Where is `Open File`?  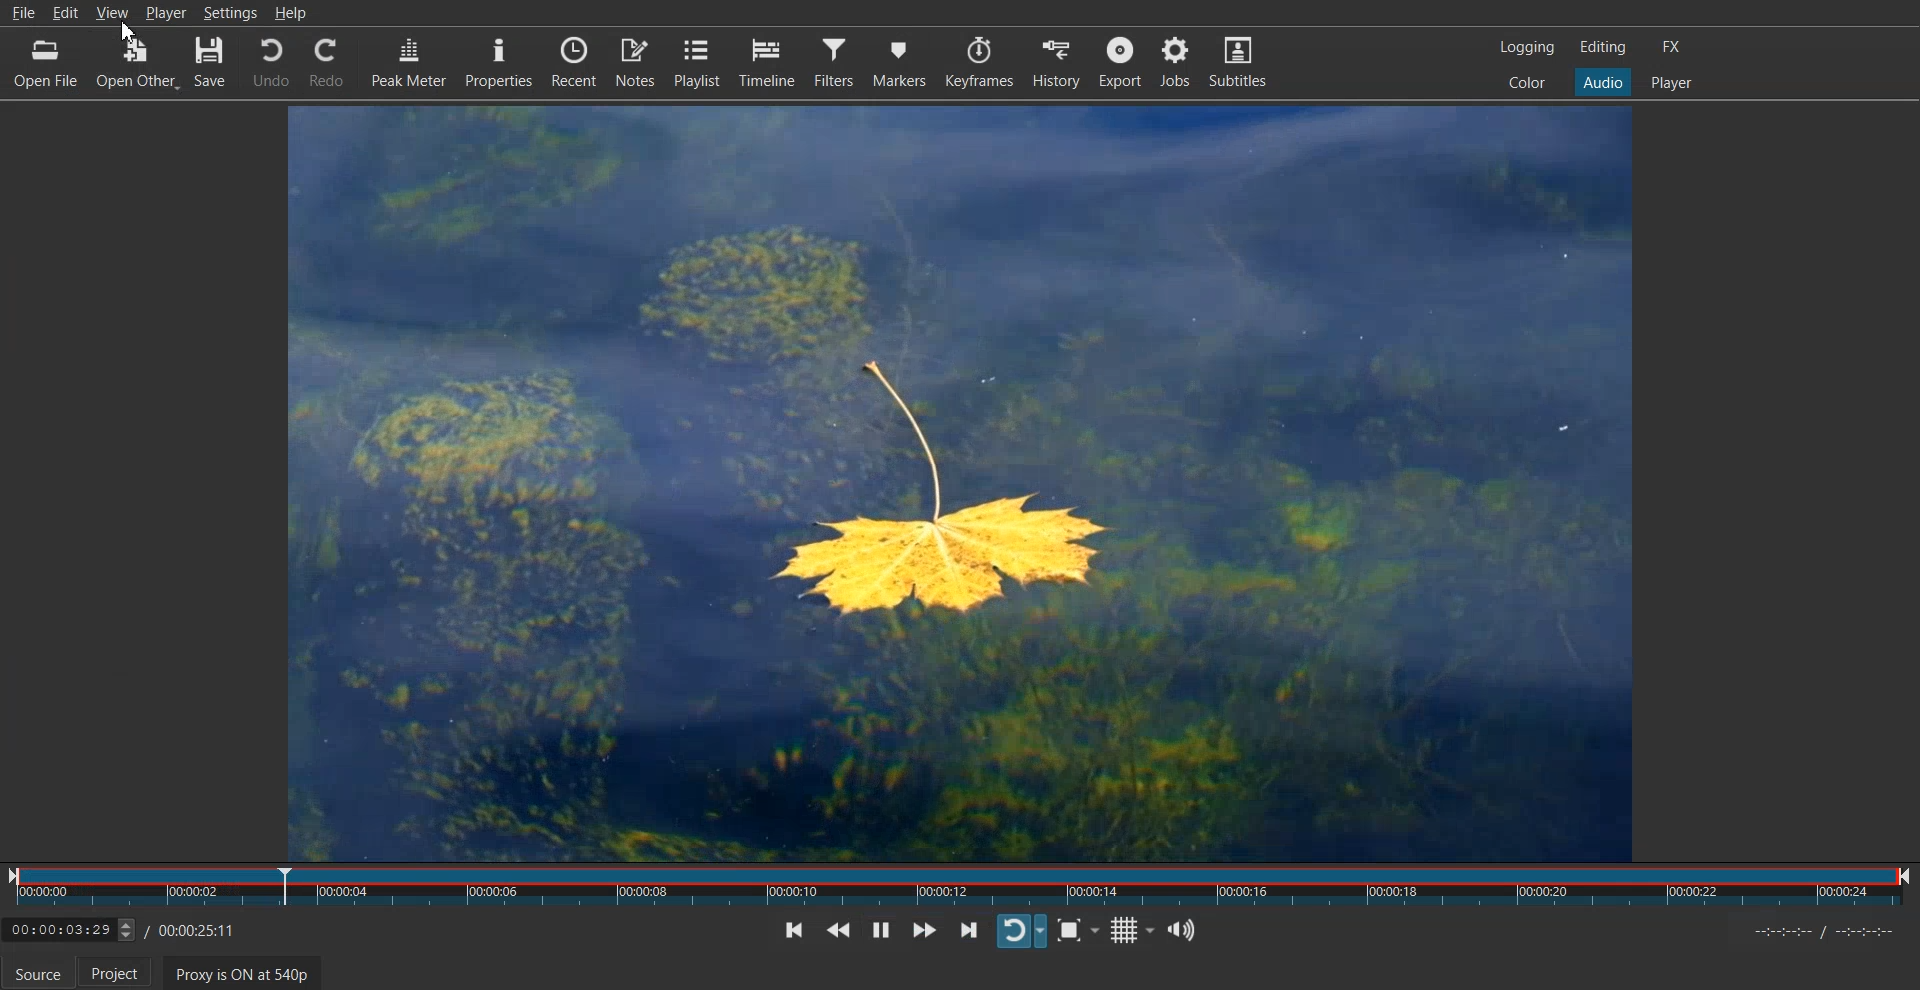 Open File is located at coordinates (37, 63).